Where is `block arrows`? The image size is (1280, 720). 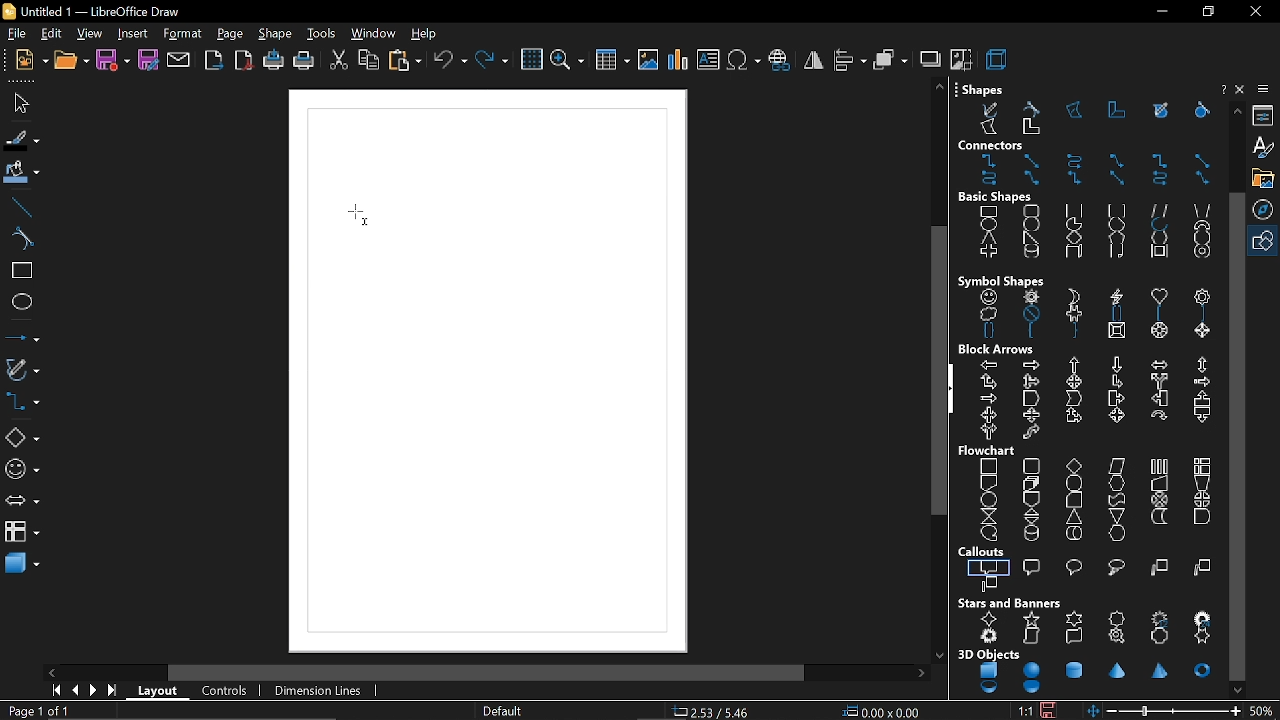 block arrows is located at coordinates (998, 350).